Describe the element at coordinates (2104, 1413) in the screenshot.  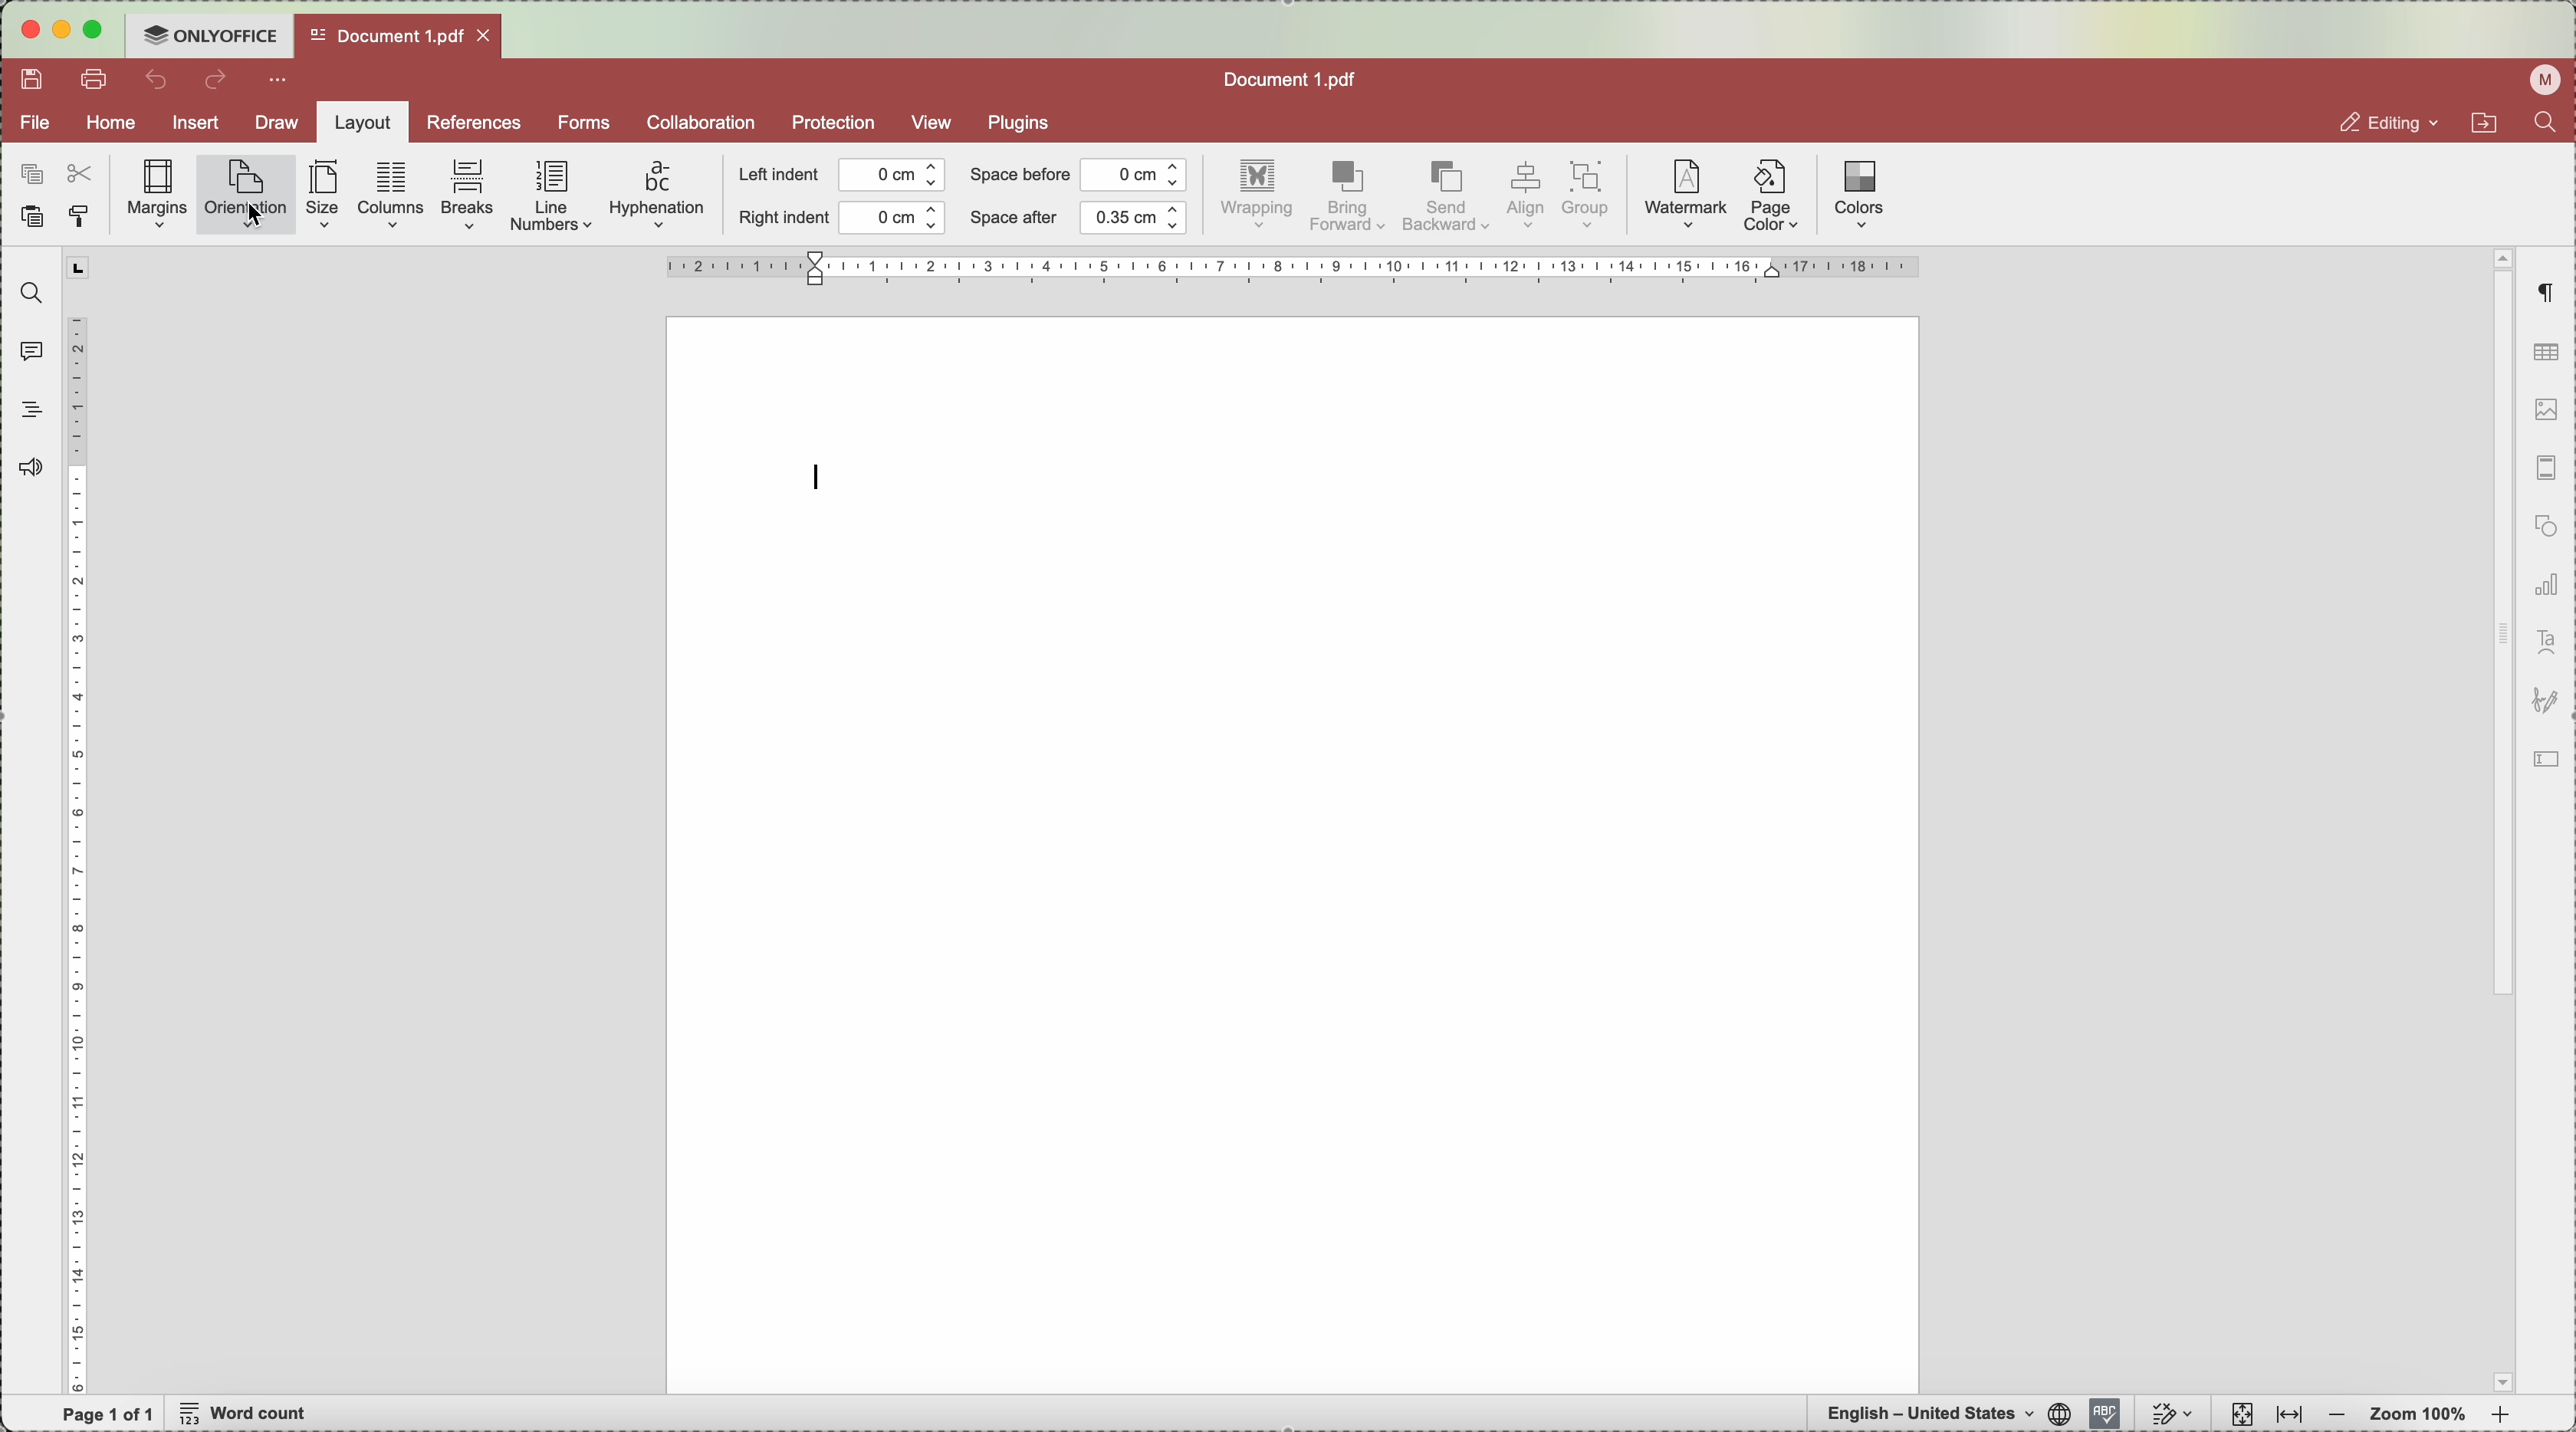
I see `spelling activated` at that location.